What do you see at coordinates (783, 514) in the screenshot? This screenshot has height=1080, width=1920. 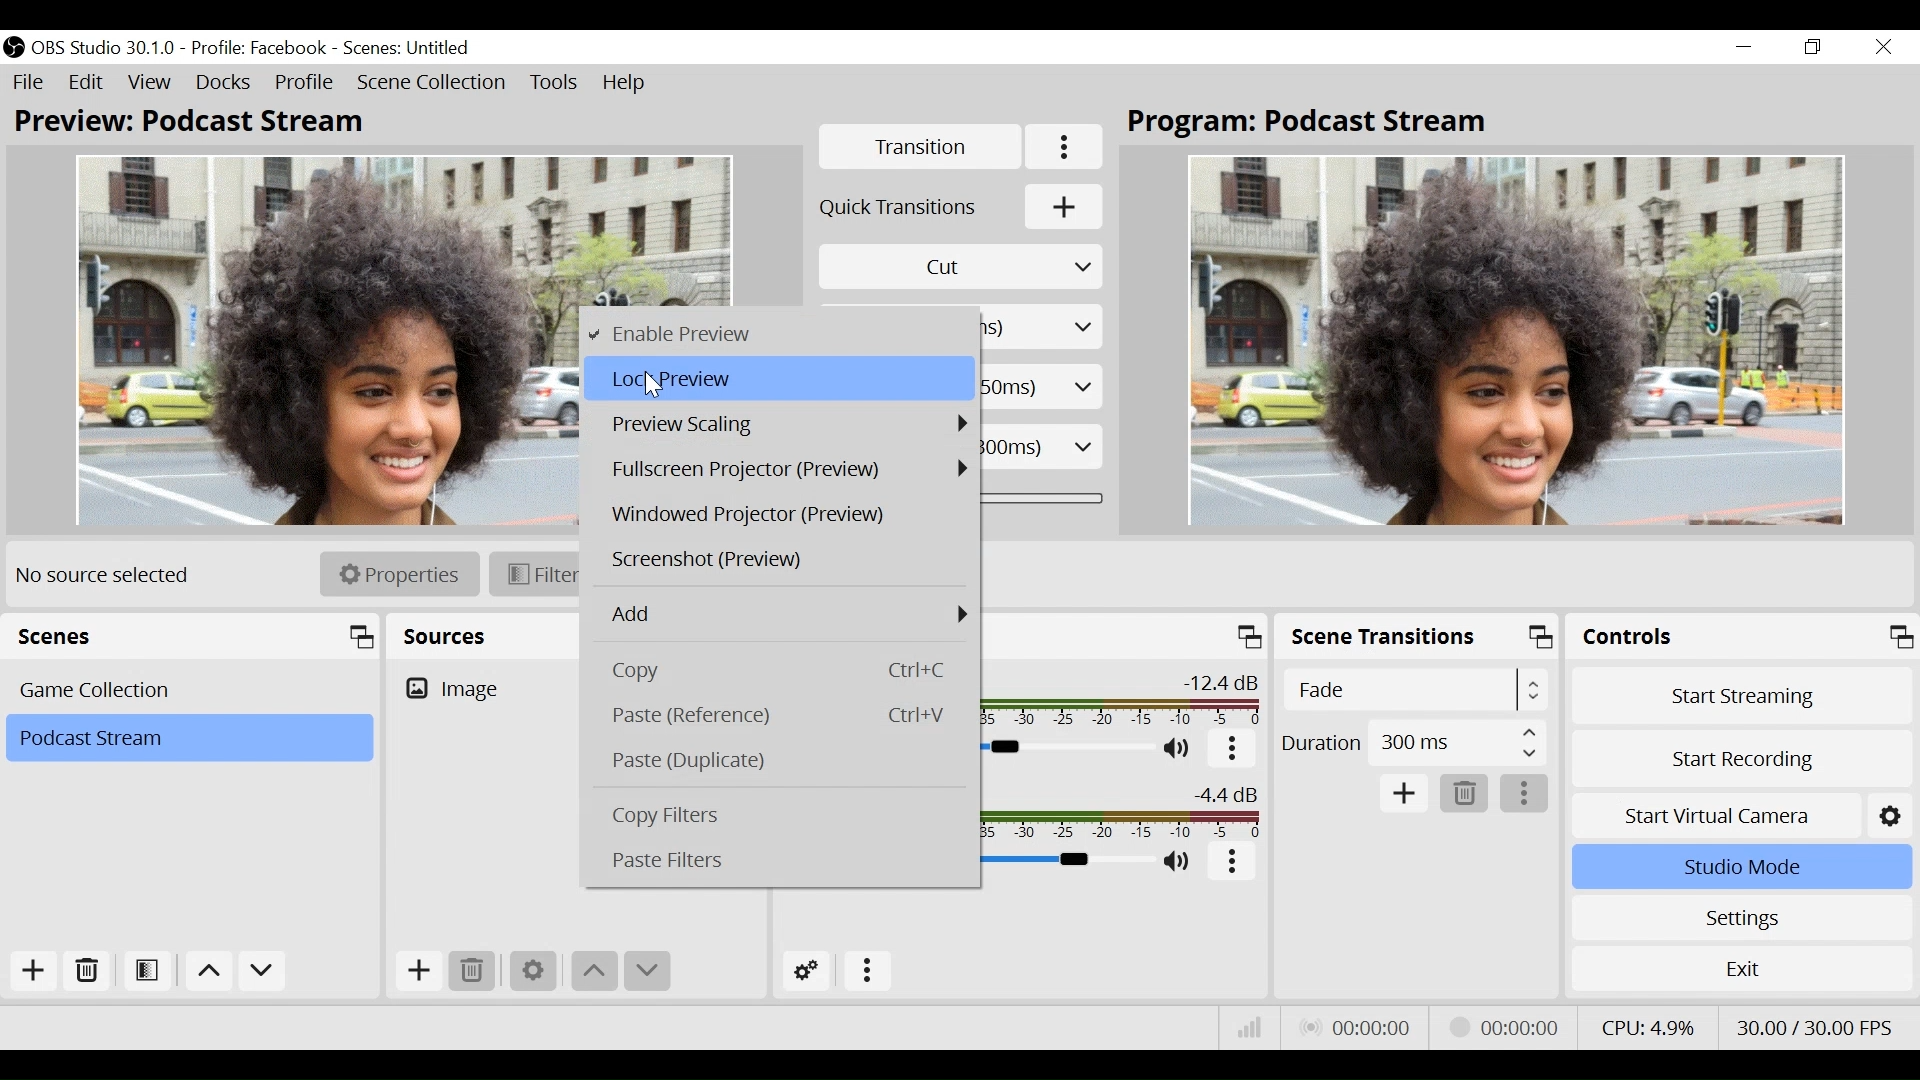 I see `Windowed Projector (Preview)` at bounding box center [783, 514].